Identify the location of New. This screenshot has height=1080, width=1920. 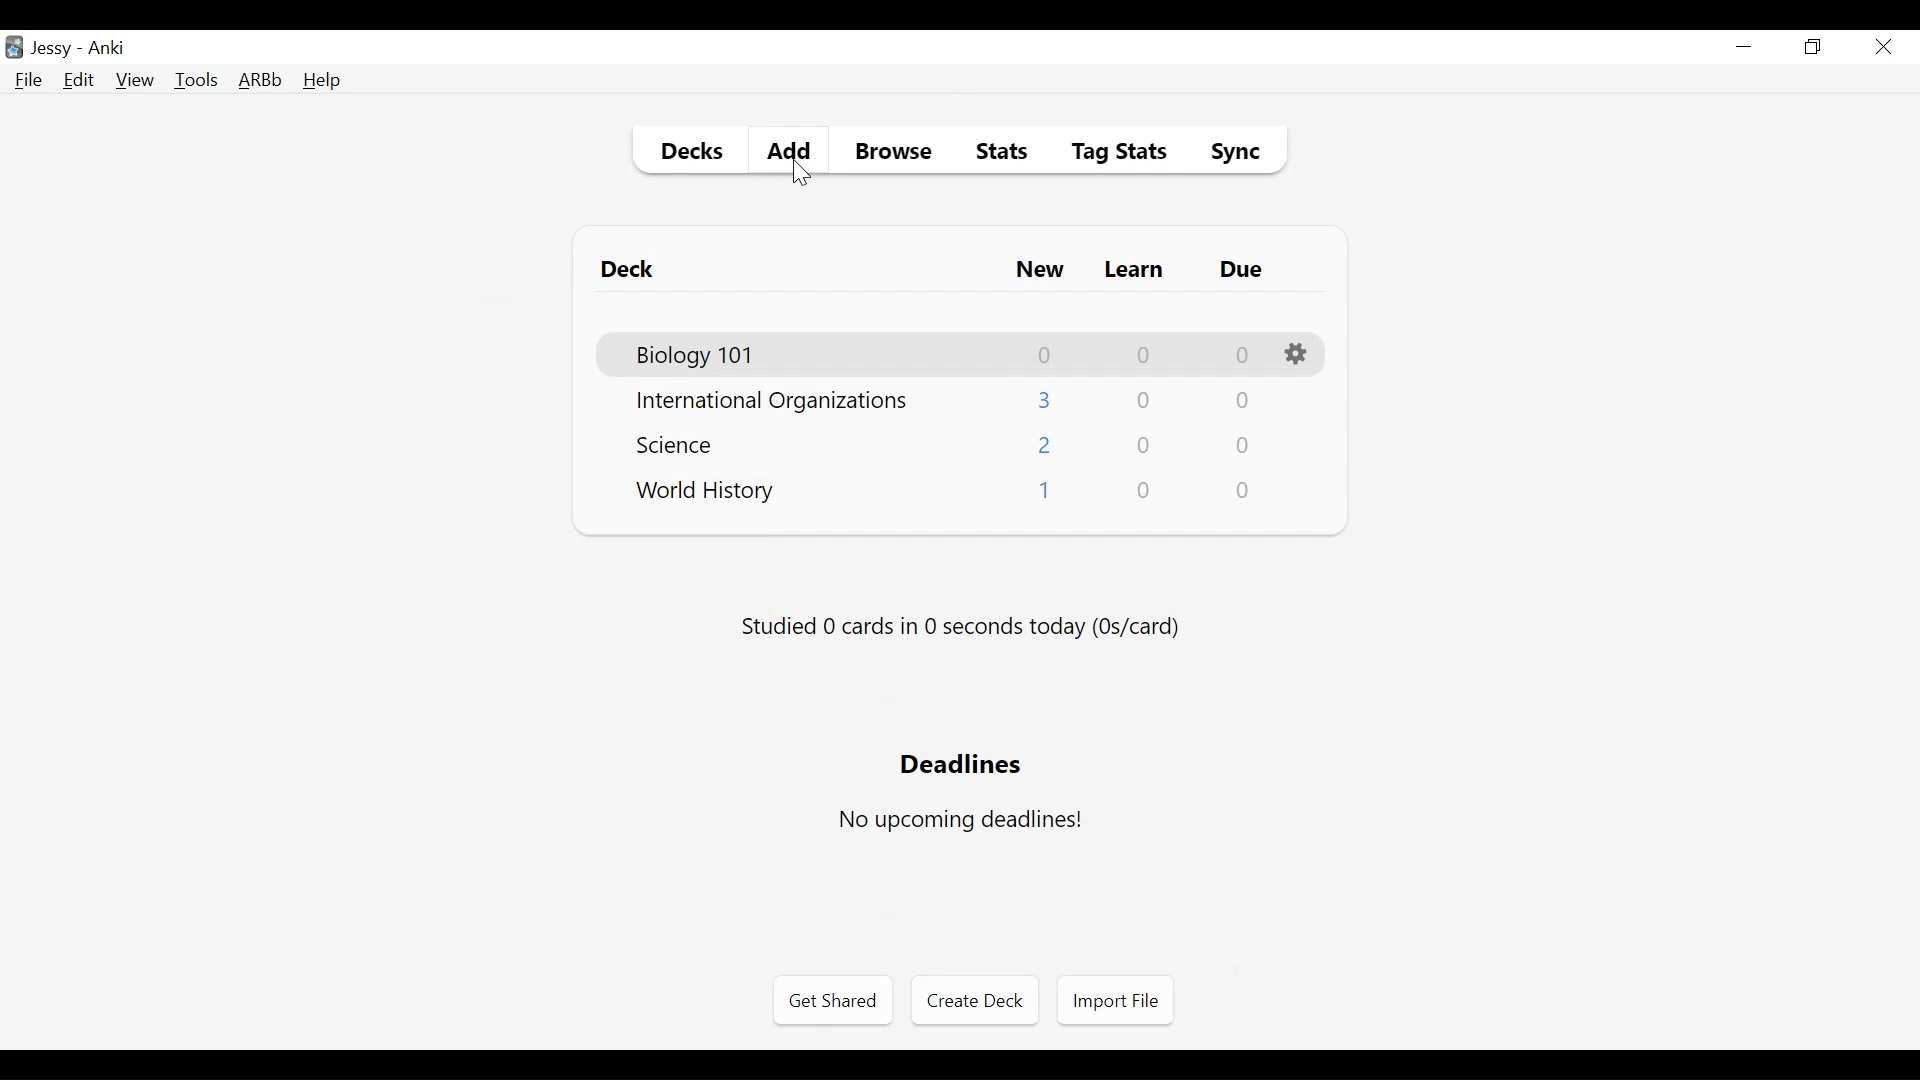
(1040, 272).